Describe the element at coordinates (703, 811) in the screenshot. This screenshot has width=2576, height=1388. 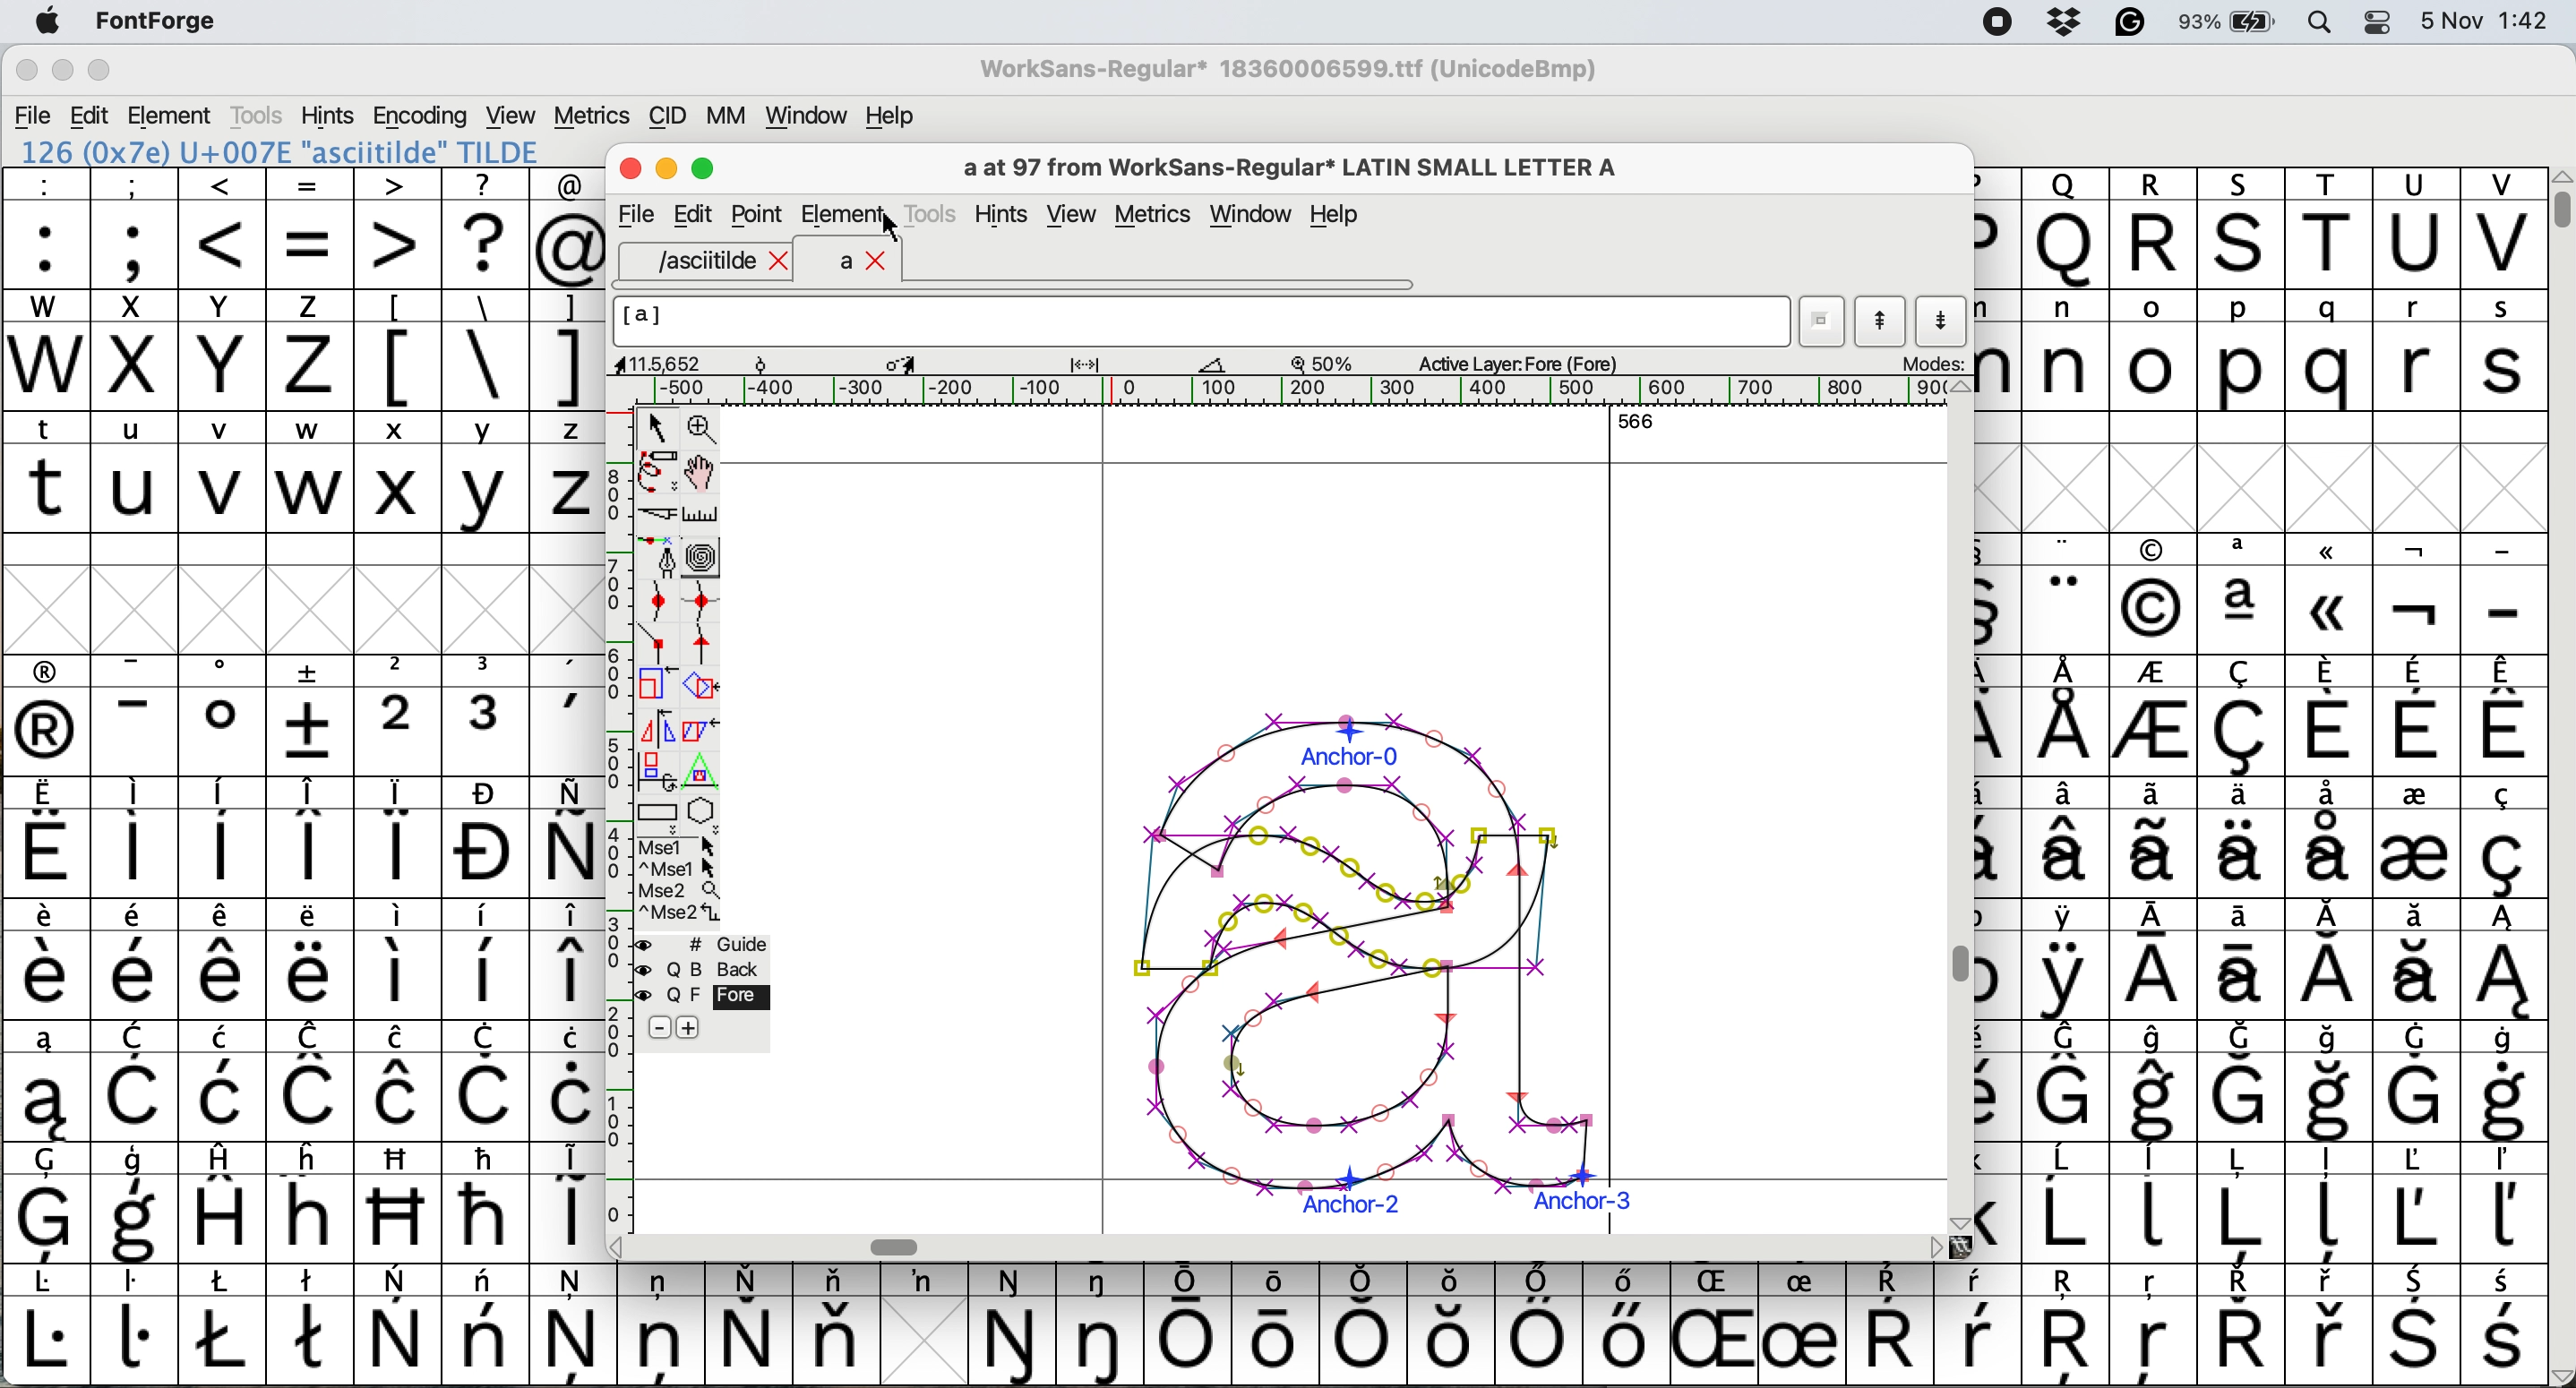
I see `star or polygon` at that location.